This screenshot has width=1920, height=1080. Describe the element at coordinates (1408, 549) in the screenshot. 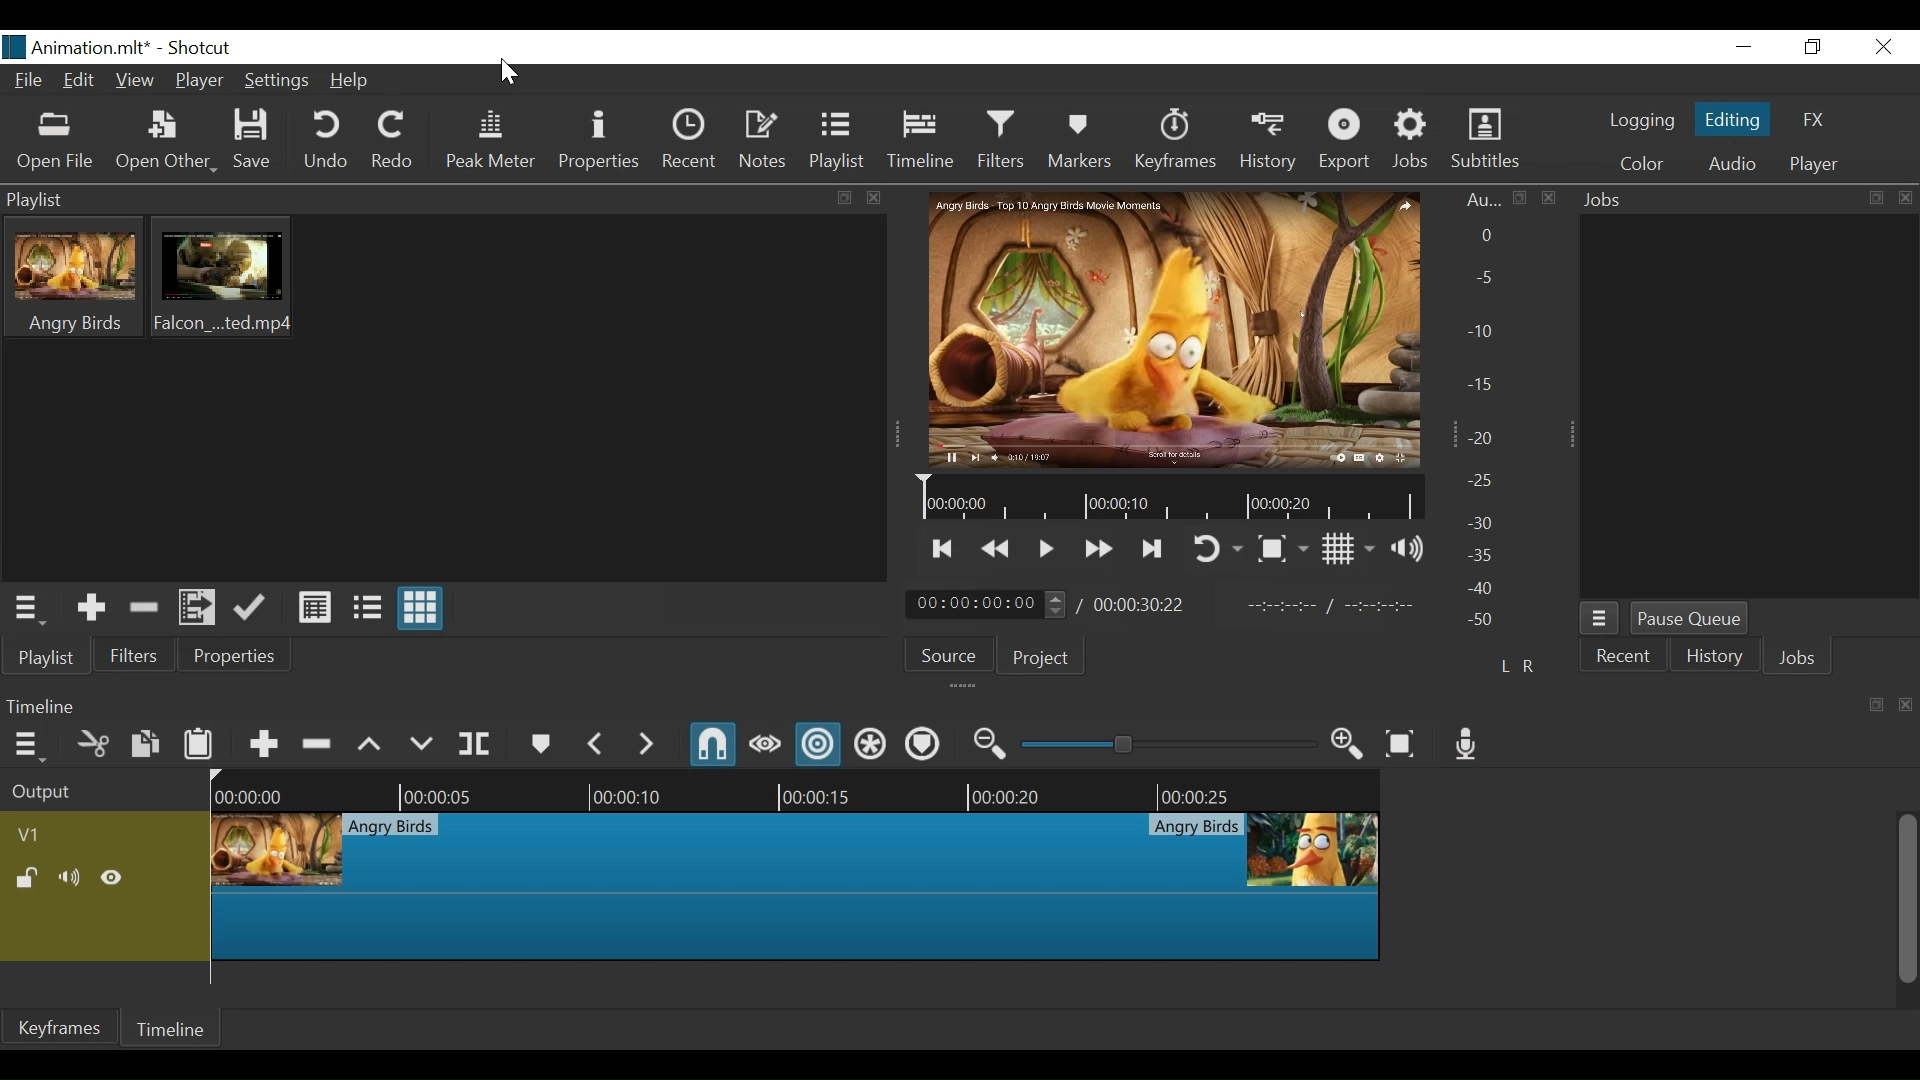

I see `Show volume control` at that location.